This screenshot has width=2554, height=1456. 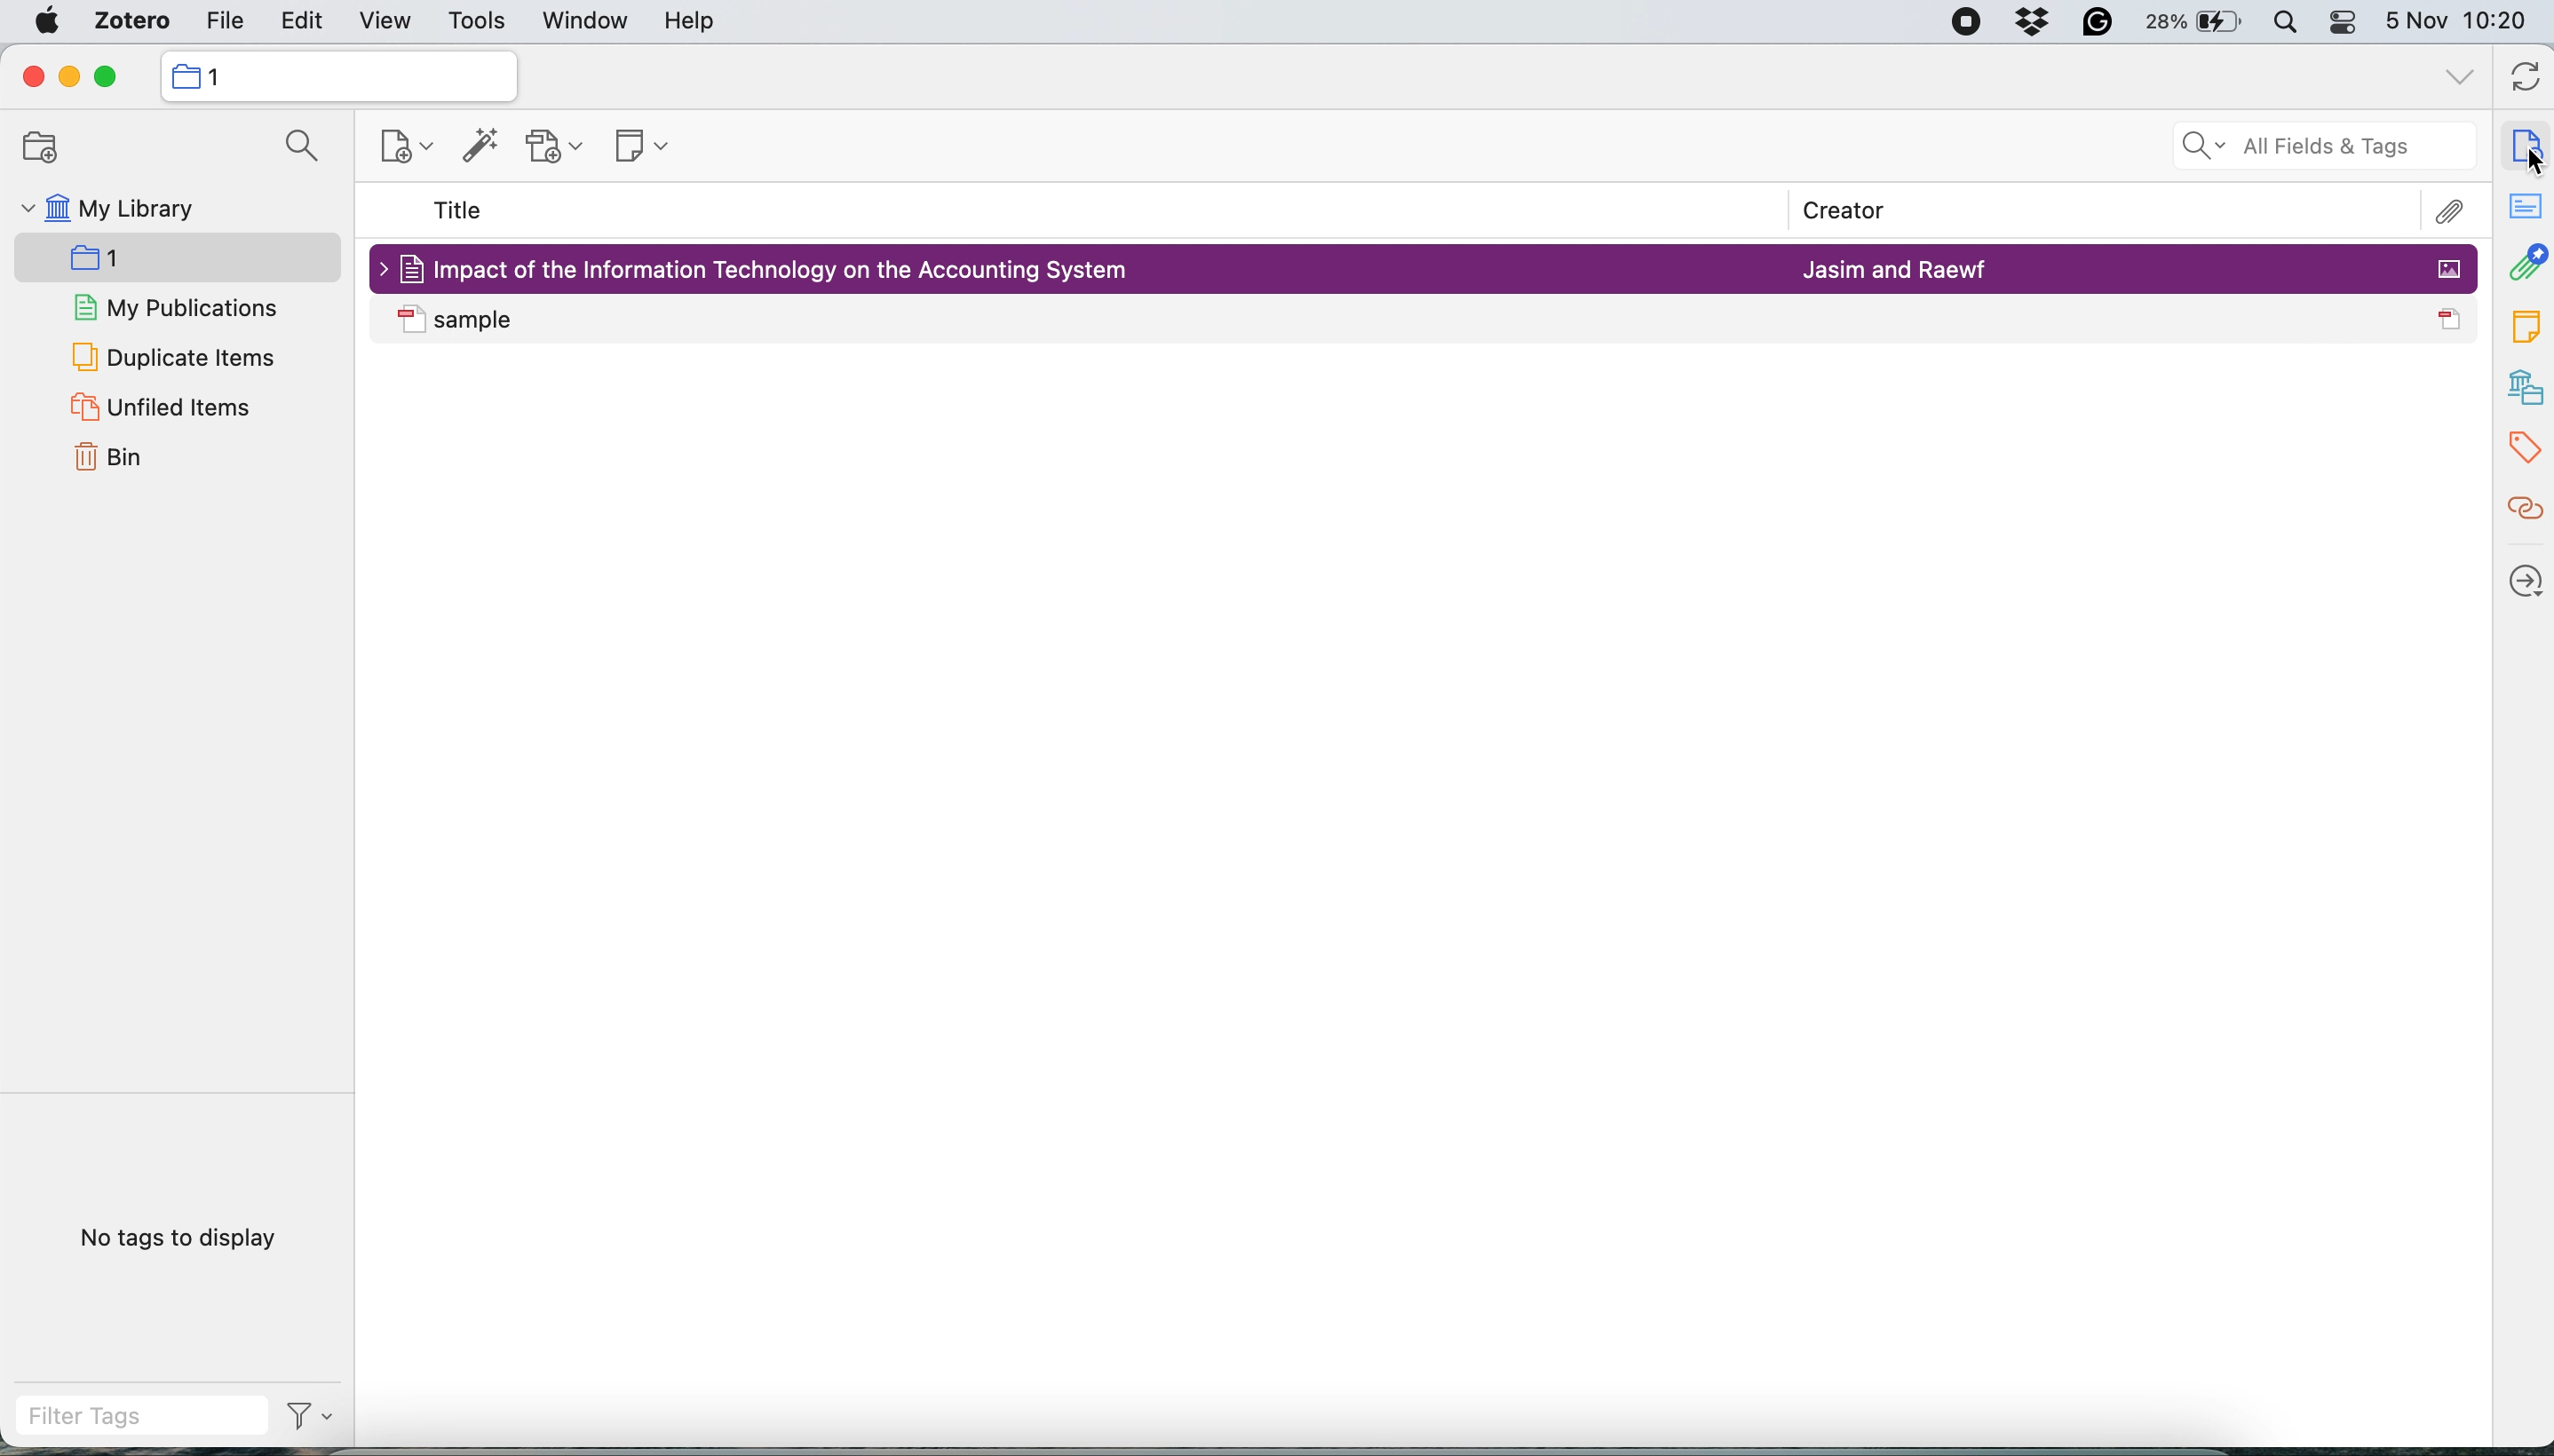 What do you see at coordinates (1895, 271) in the screenshot?
I see `Jasim and Raewf` at bounding box center [1895, 271].